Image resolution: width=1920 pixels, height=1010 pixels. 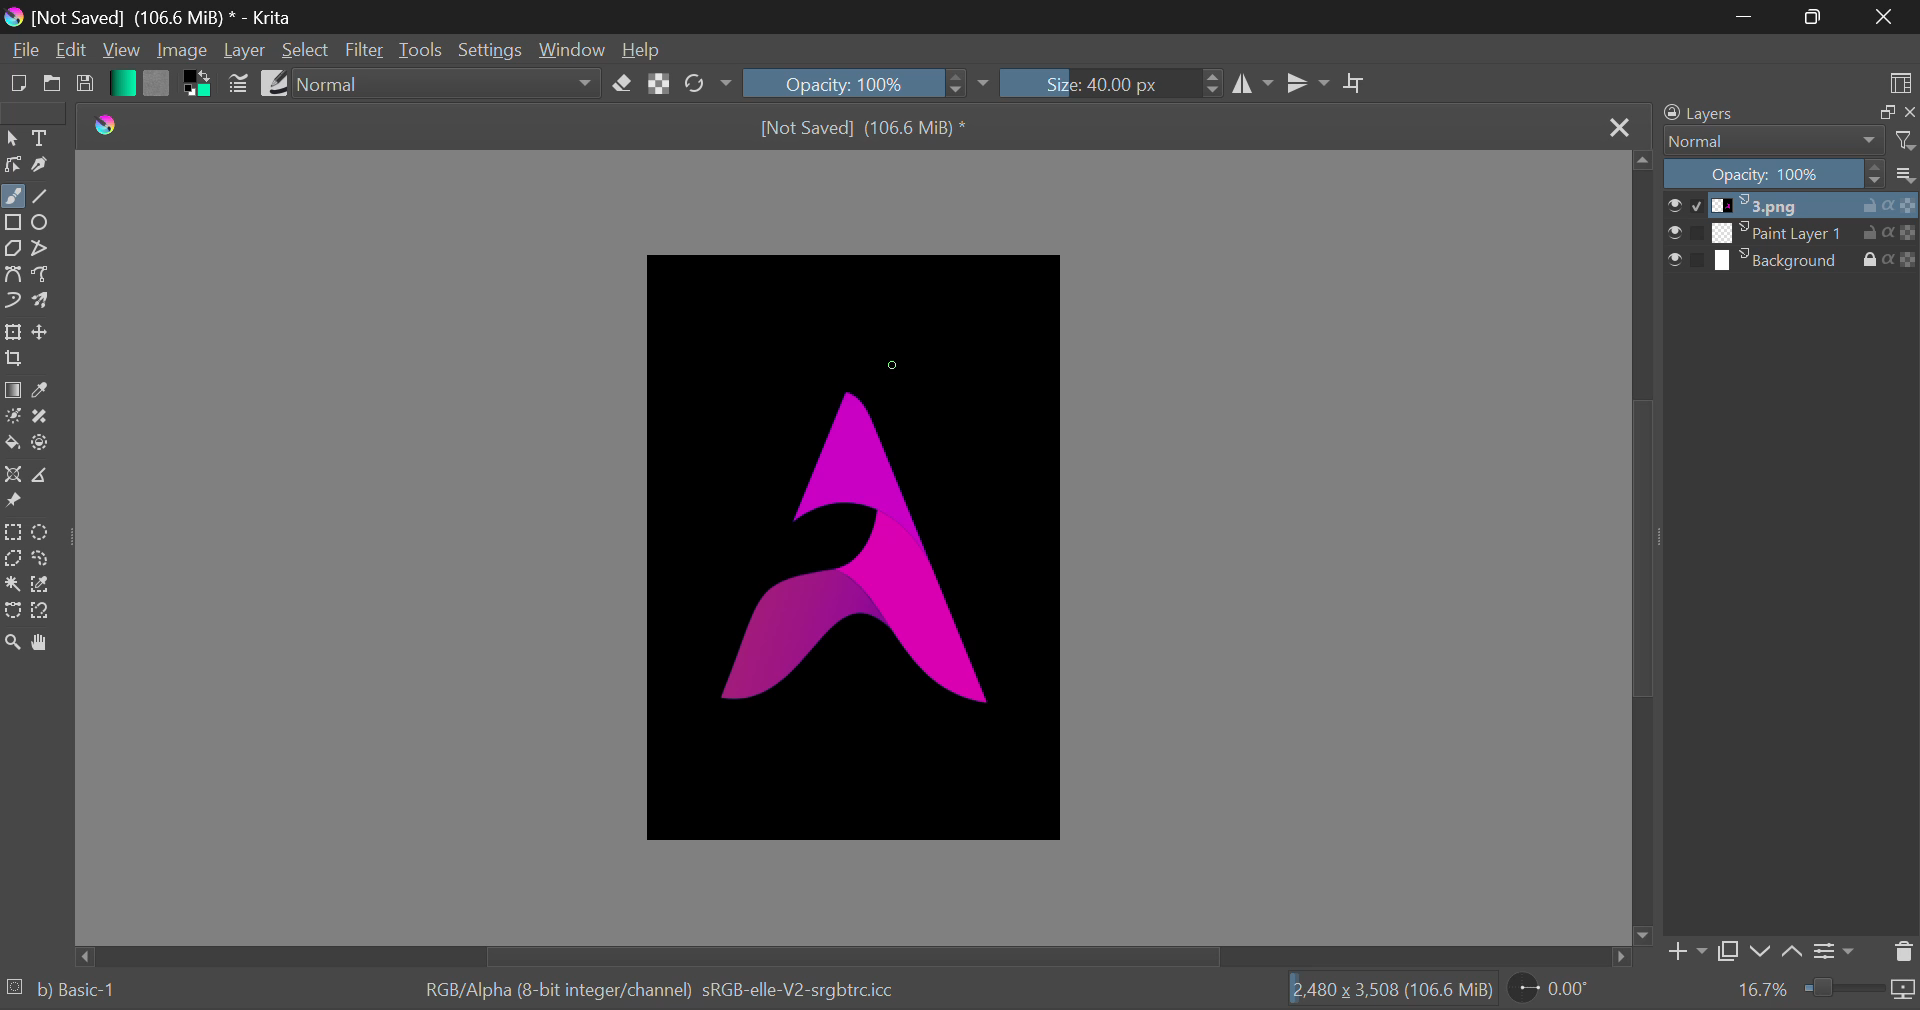 I want to click on Circular Selection, so click(x=43, y=530).